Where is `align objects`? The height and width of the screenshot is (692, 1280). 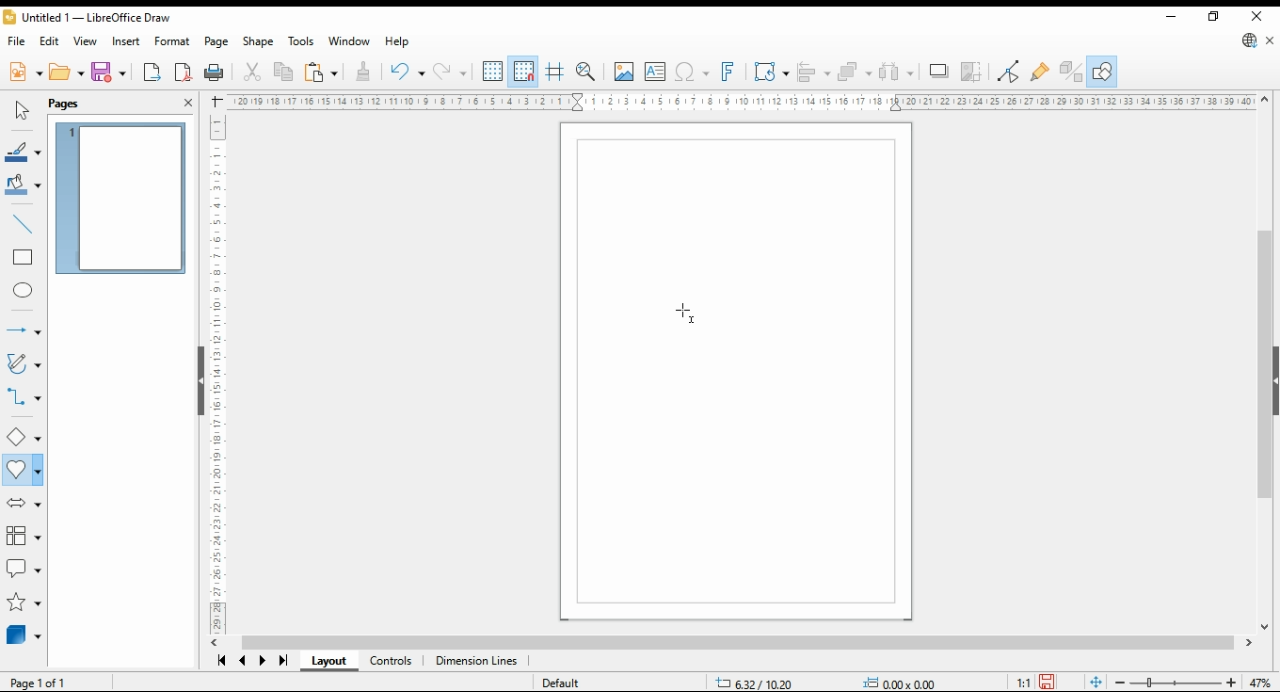 align objects is located at coordinates (814, 72).